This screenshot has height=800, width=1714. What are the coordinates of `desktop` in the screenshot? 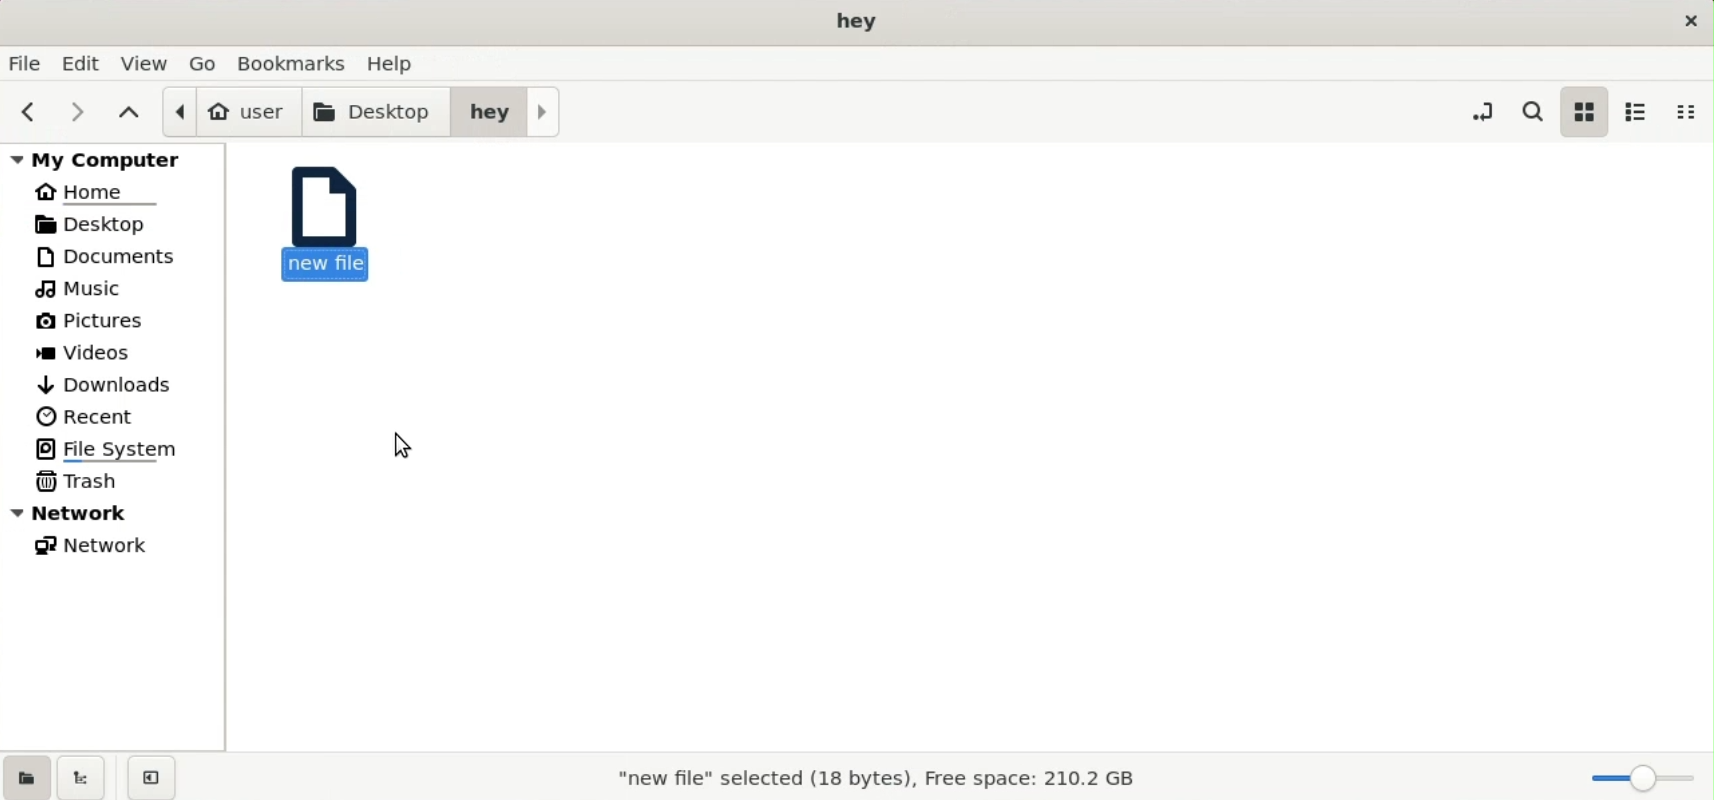 It's located at (107, 223).